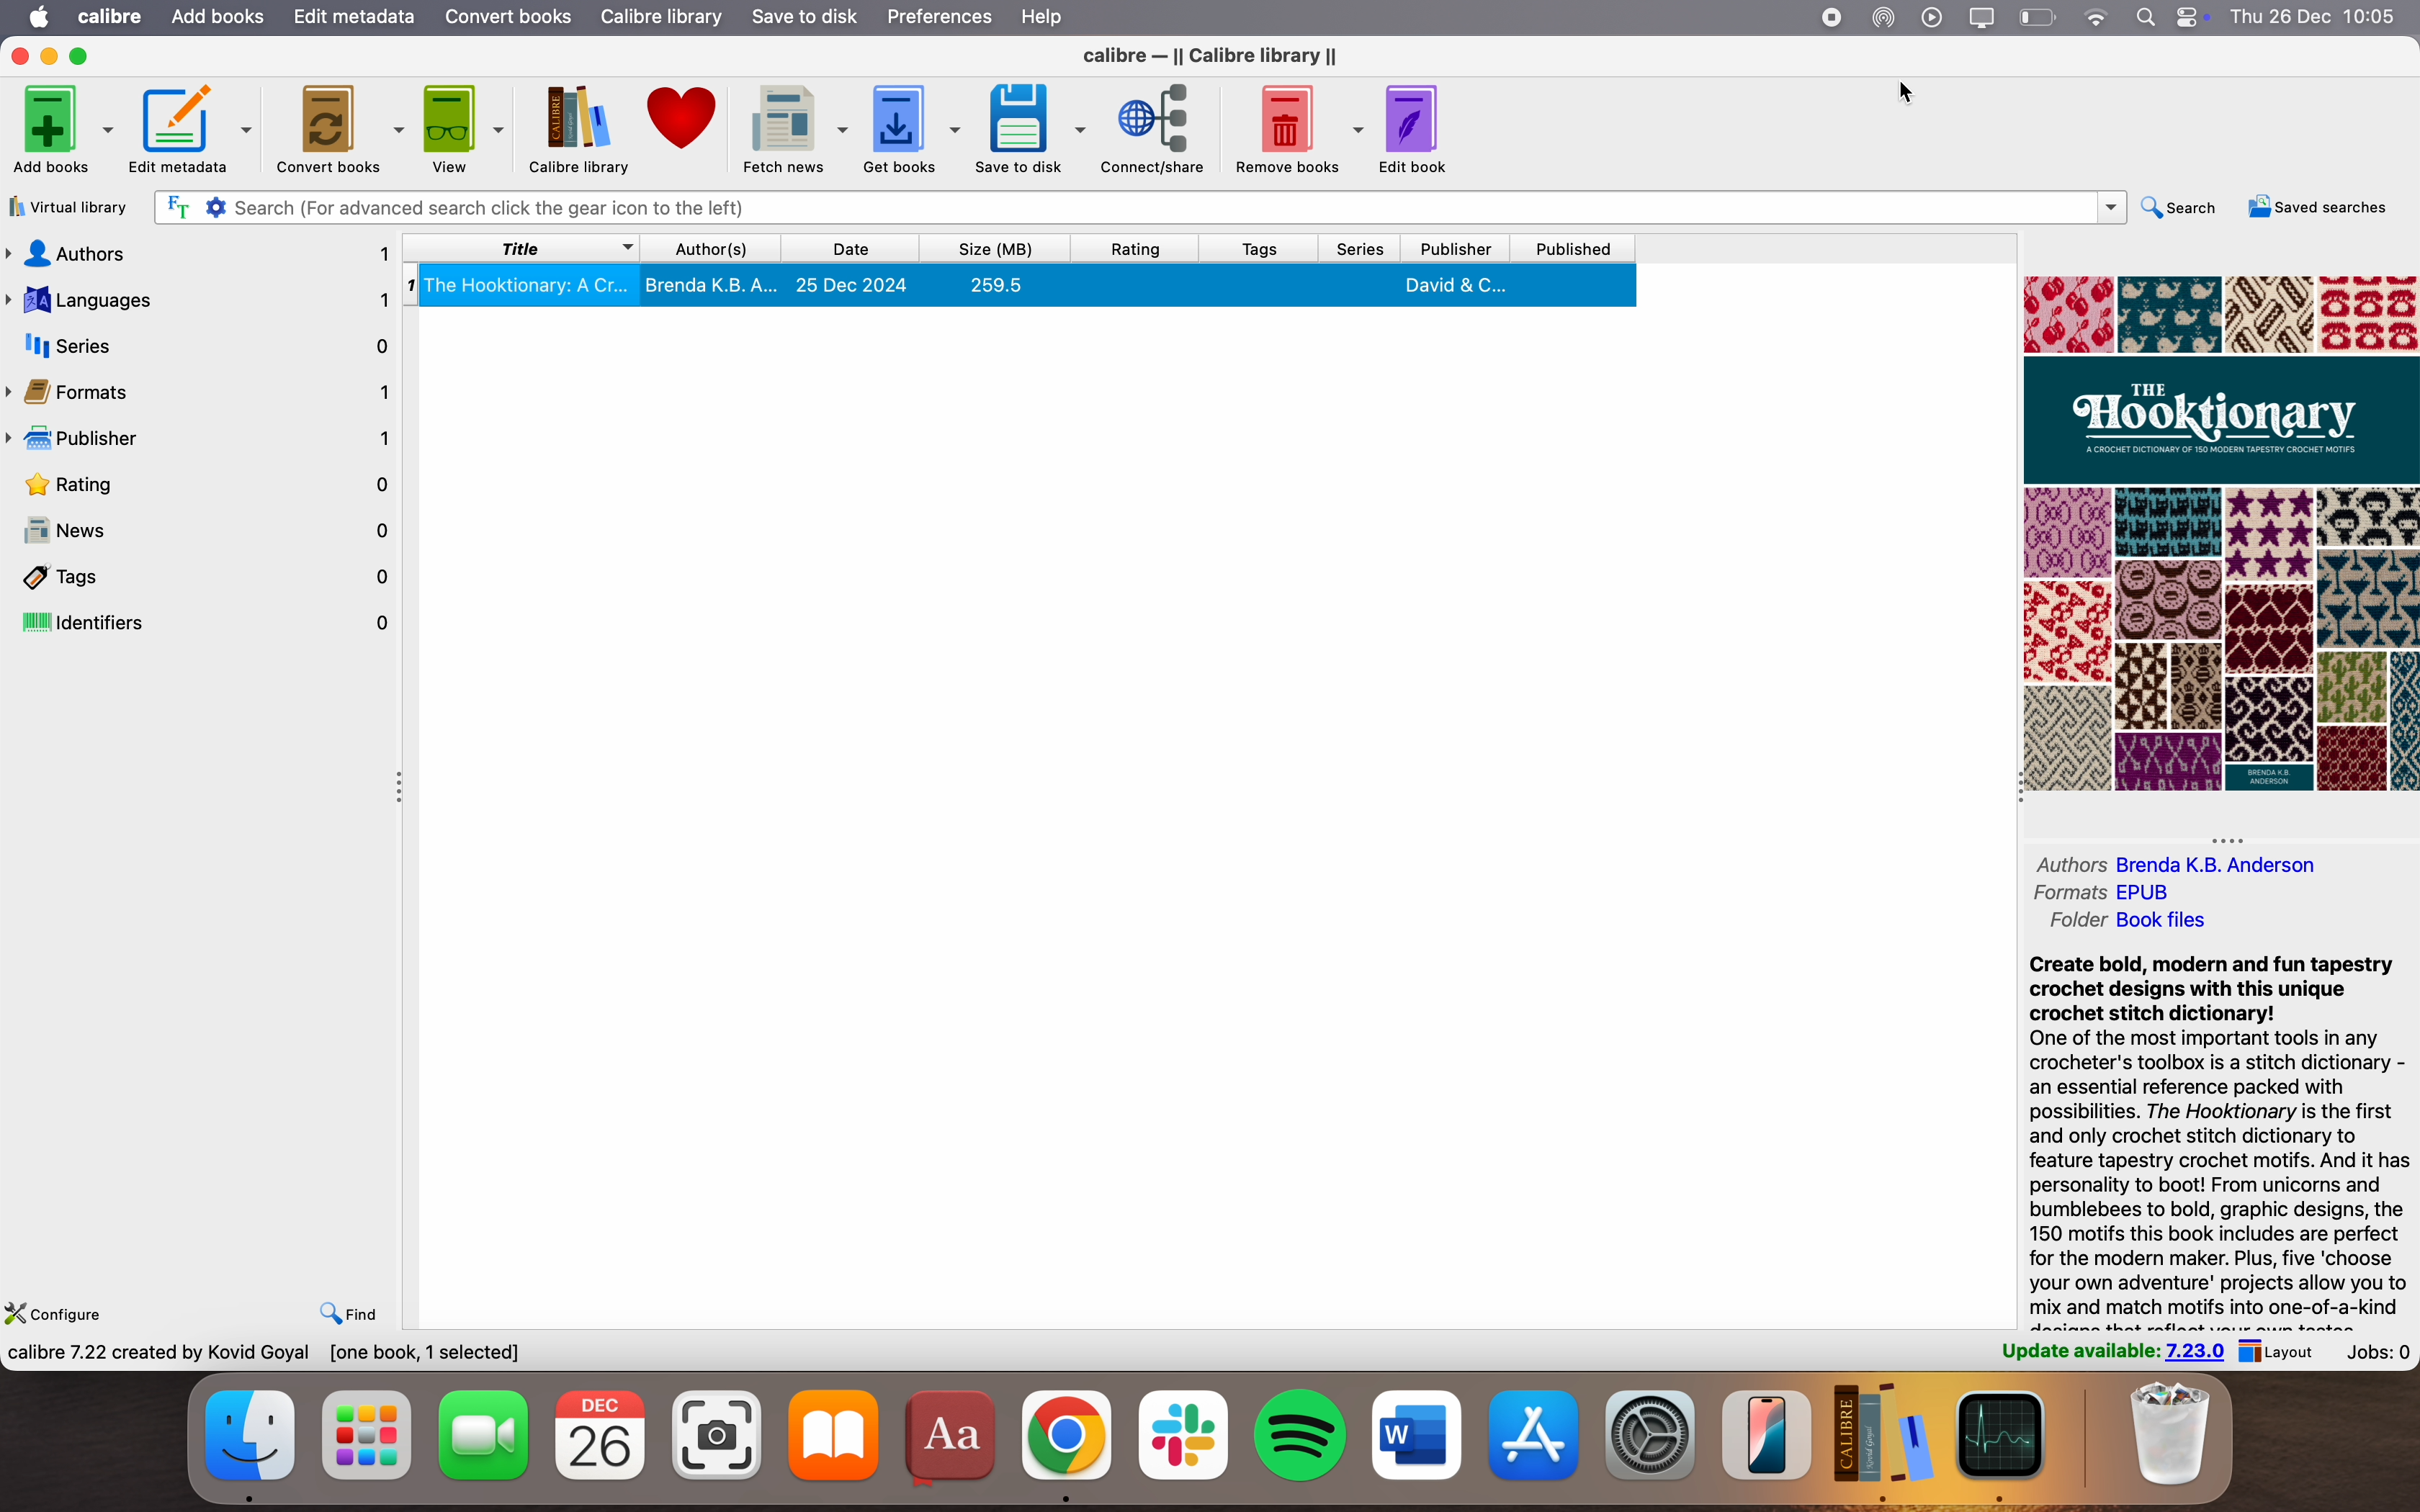  What do you see at coordinates (529, 287) in the screenshot?
I see `The hooktionary: ACr` at bounding box center [529, 287].